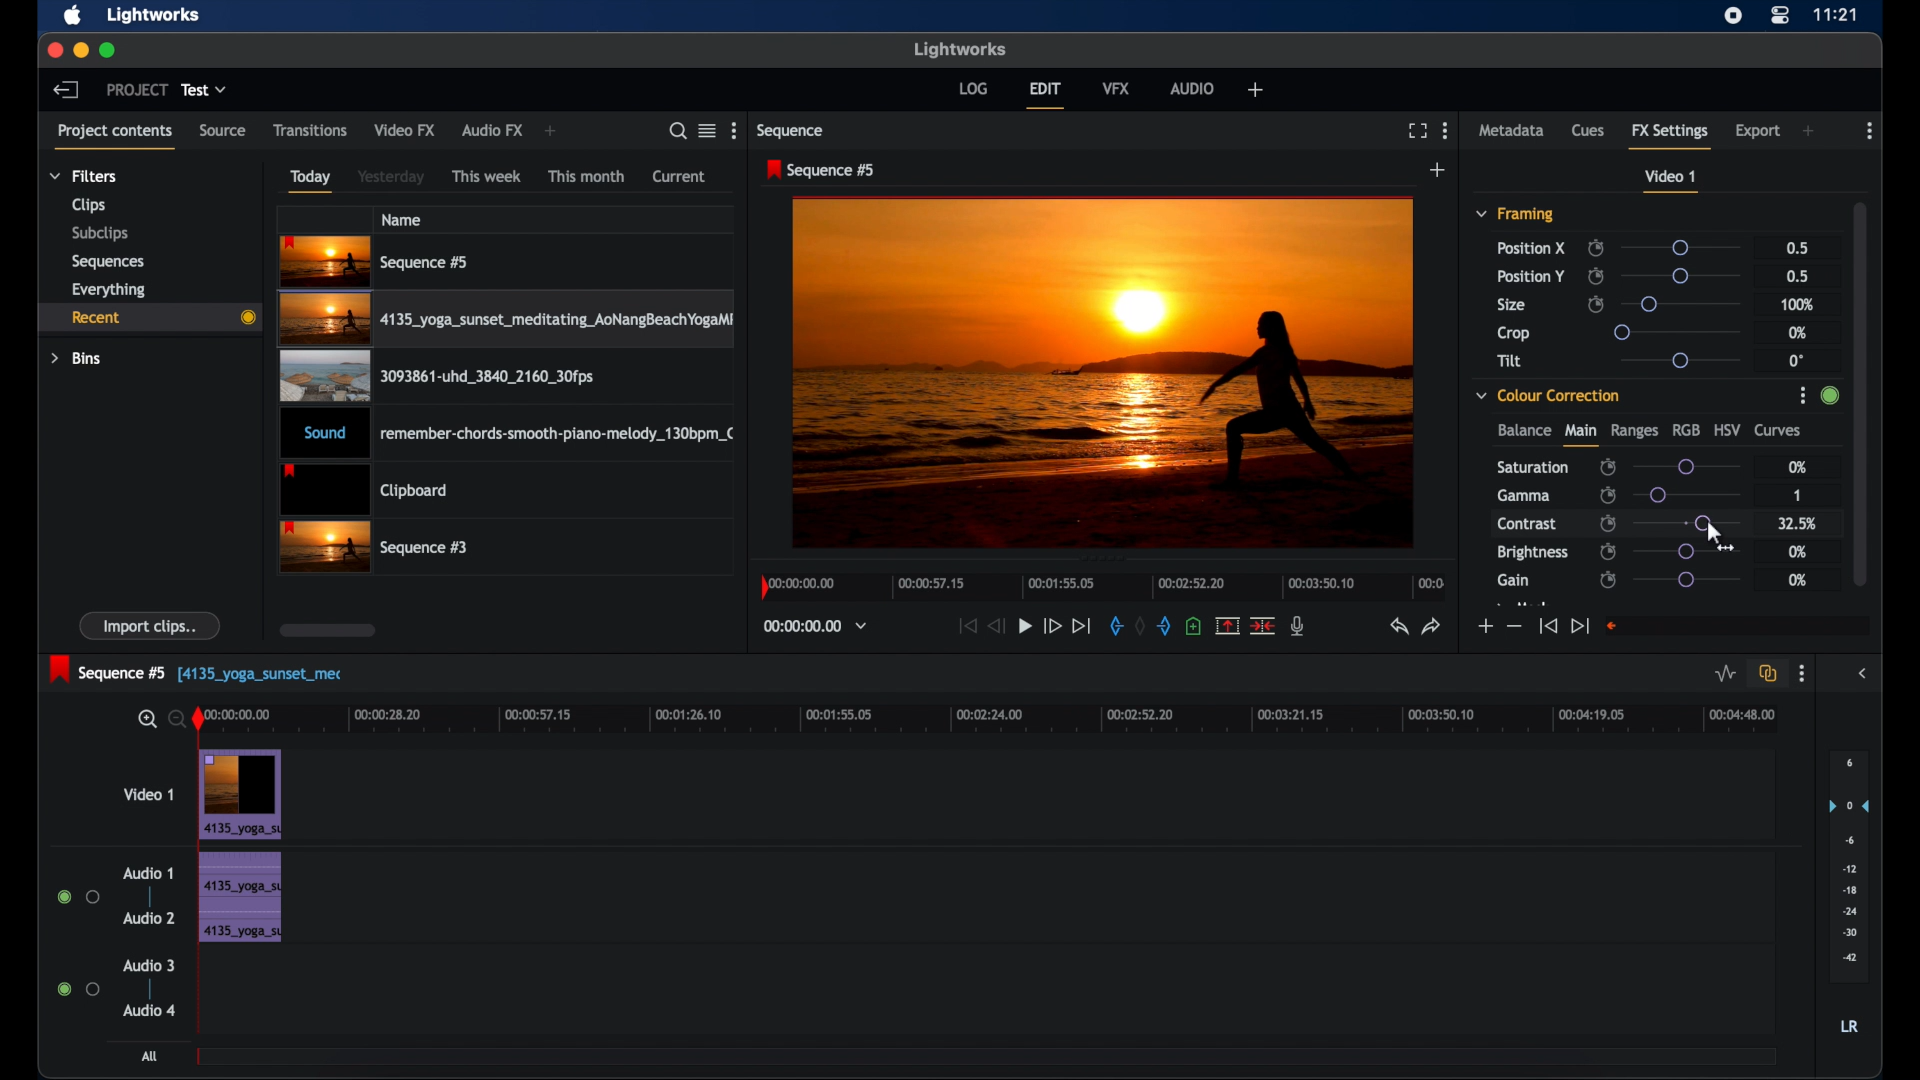 Image resolution: width=1920 pixels, height=1080 pixels. I want to click on cursor, so click(1702, 526).